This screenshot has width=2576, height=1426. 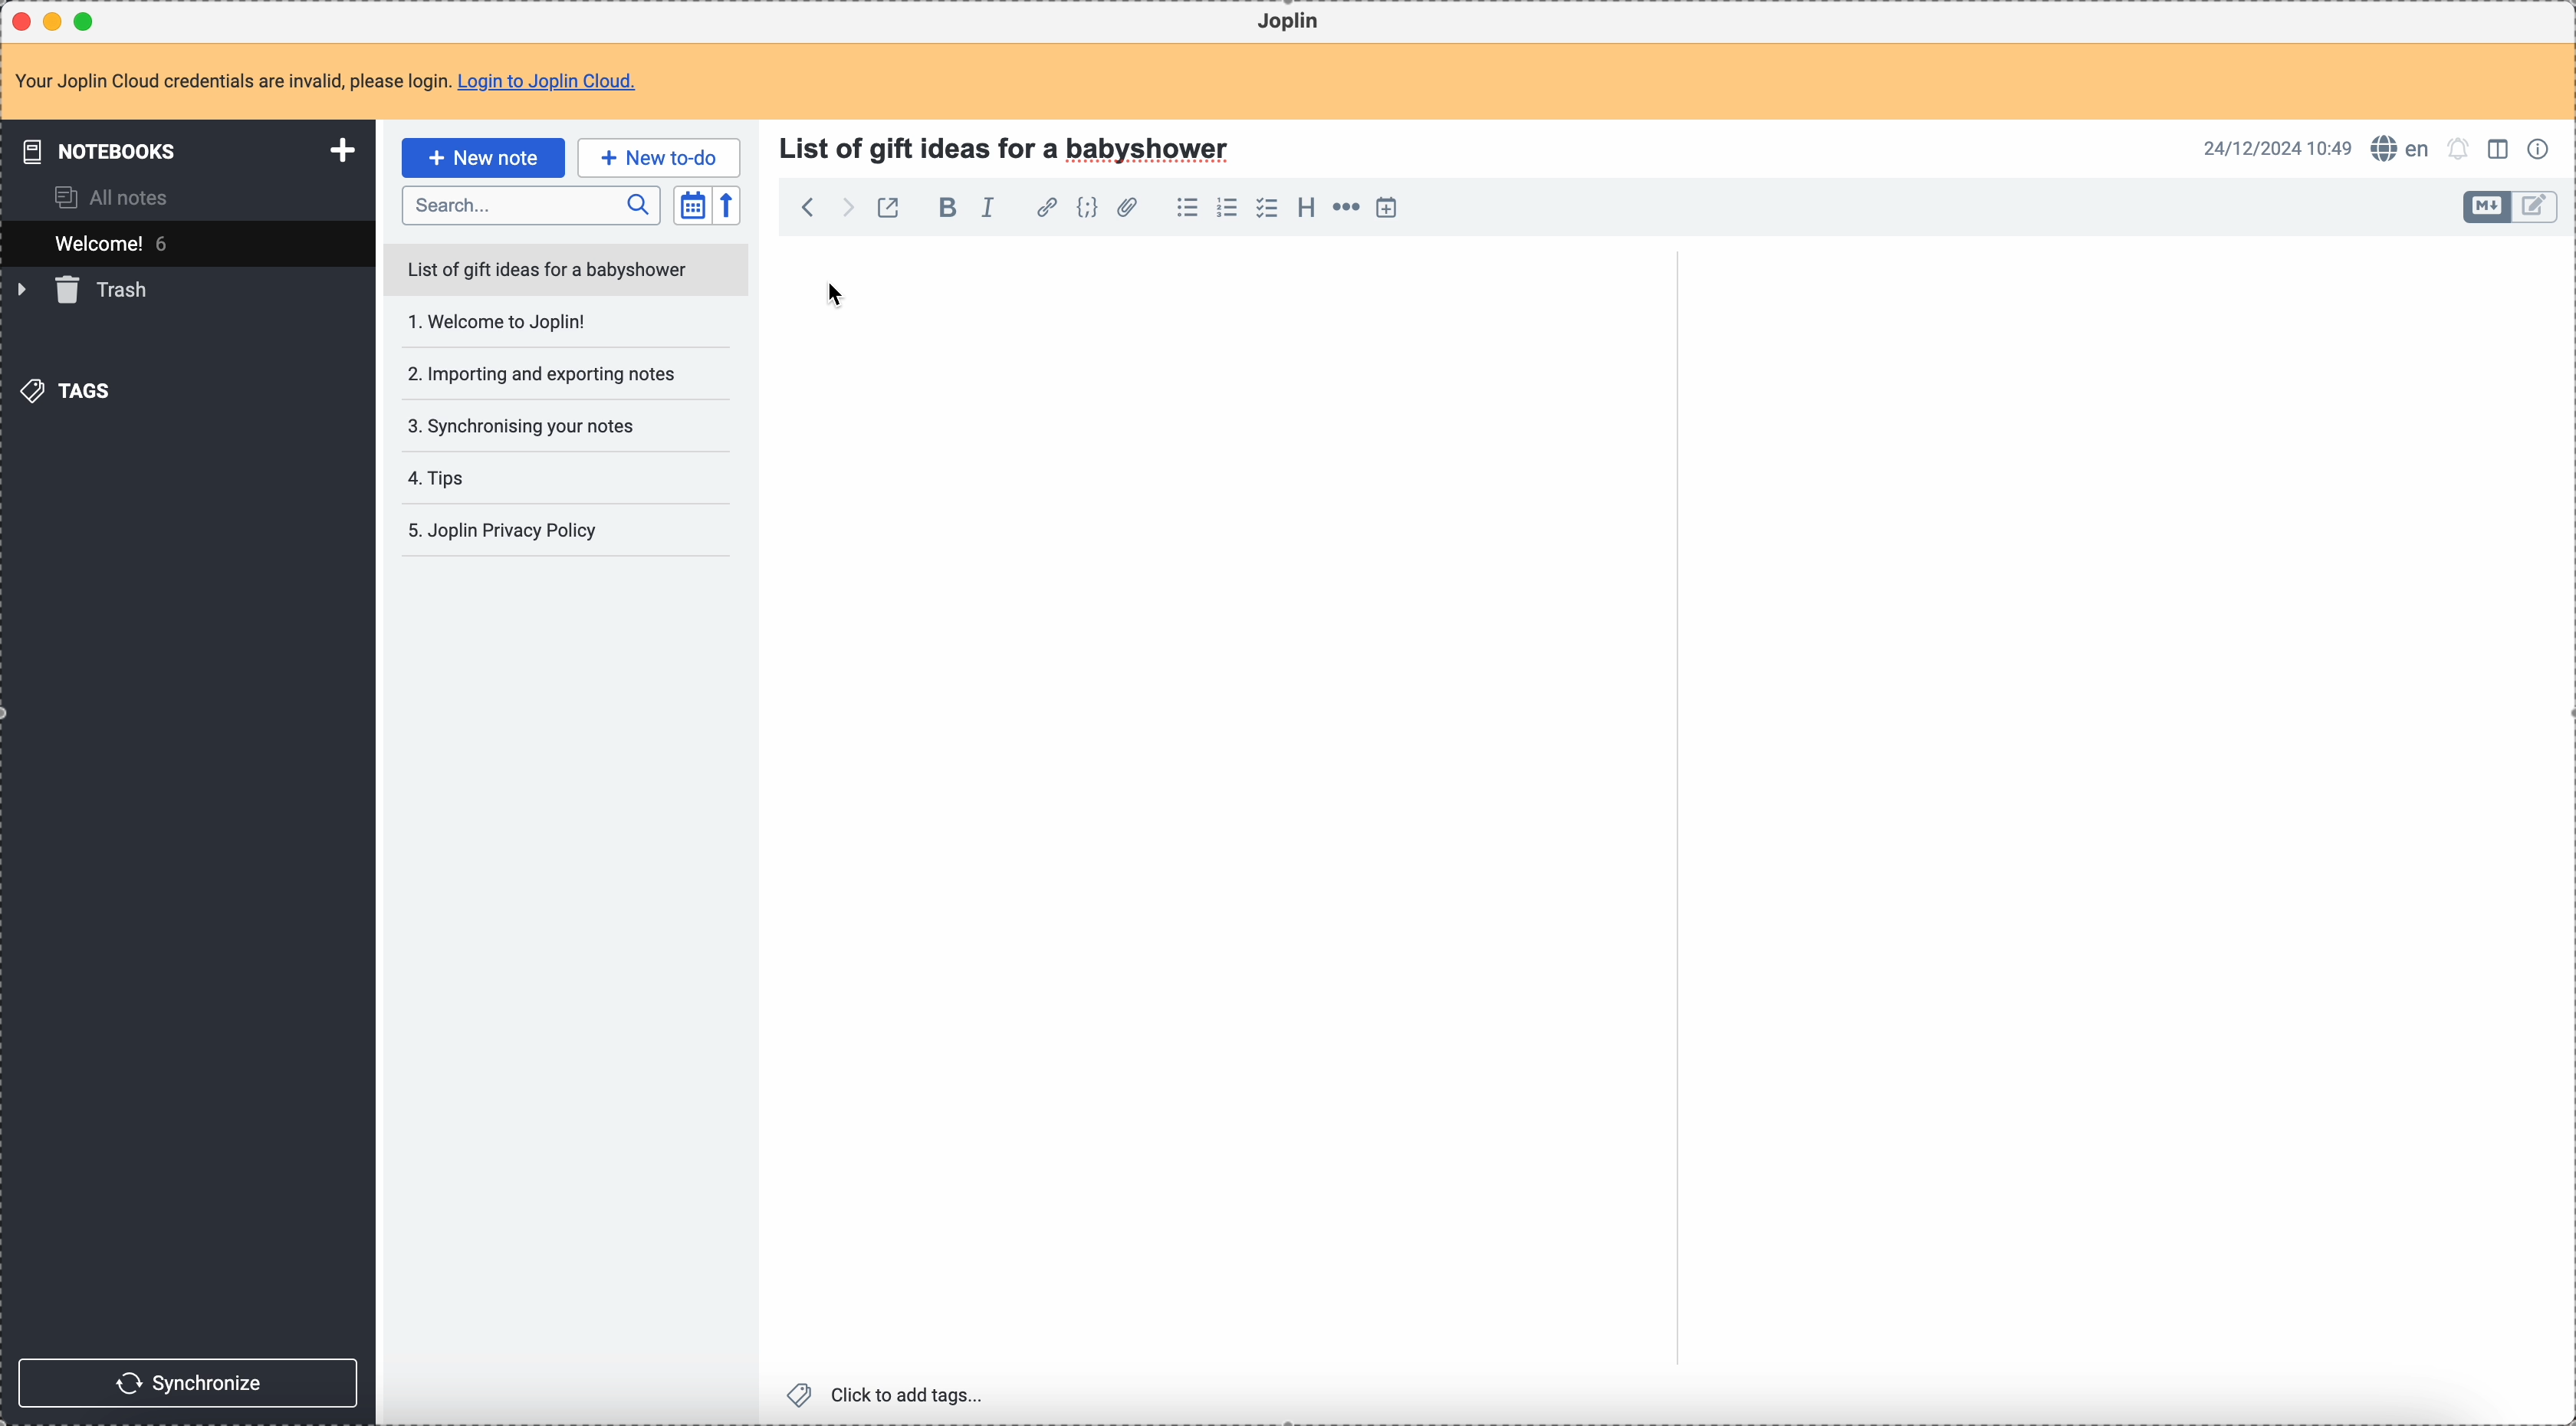 What do you see at coordinates (810, 207) in the screenshot?
I see `back` at bounding box center [810, 207].